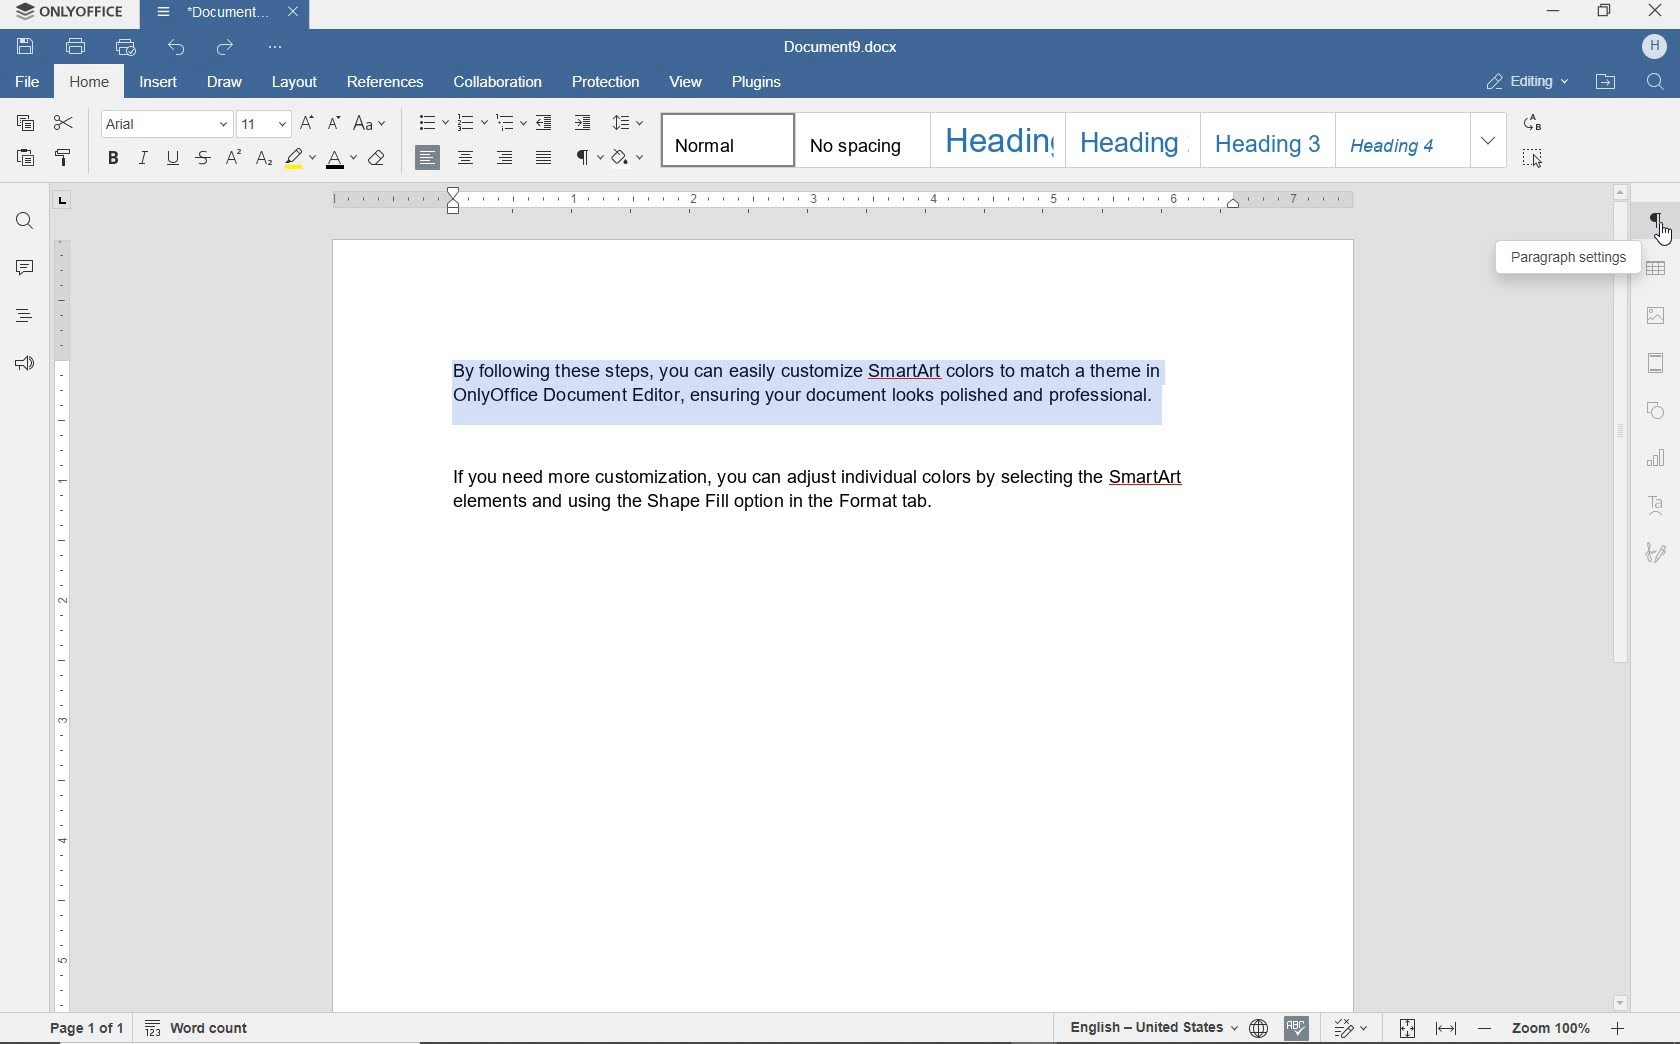 The height and width of the screenshot is (1044, 1680). Describe the element at coordinates (545, 122) in the screenshot. I see `decrease indent` at that location.